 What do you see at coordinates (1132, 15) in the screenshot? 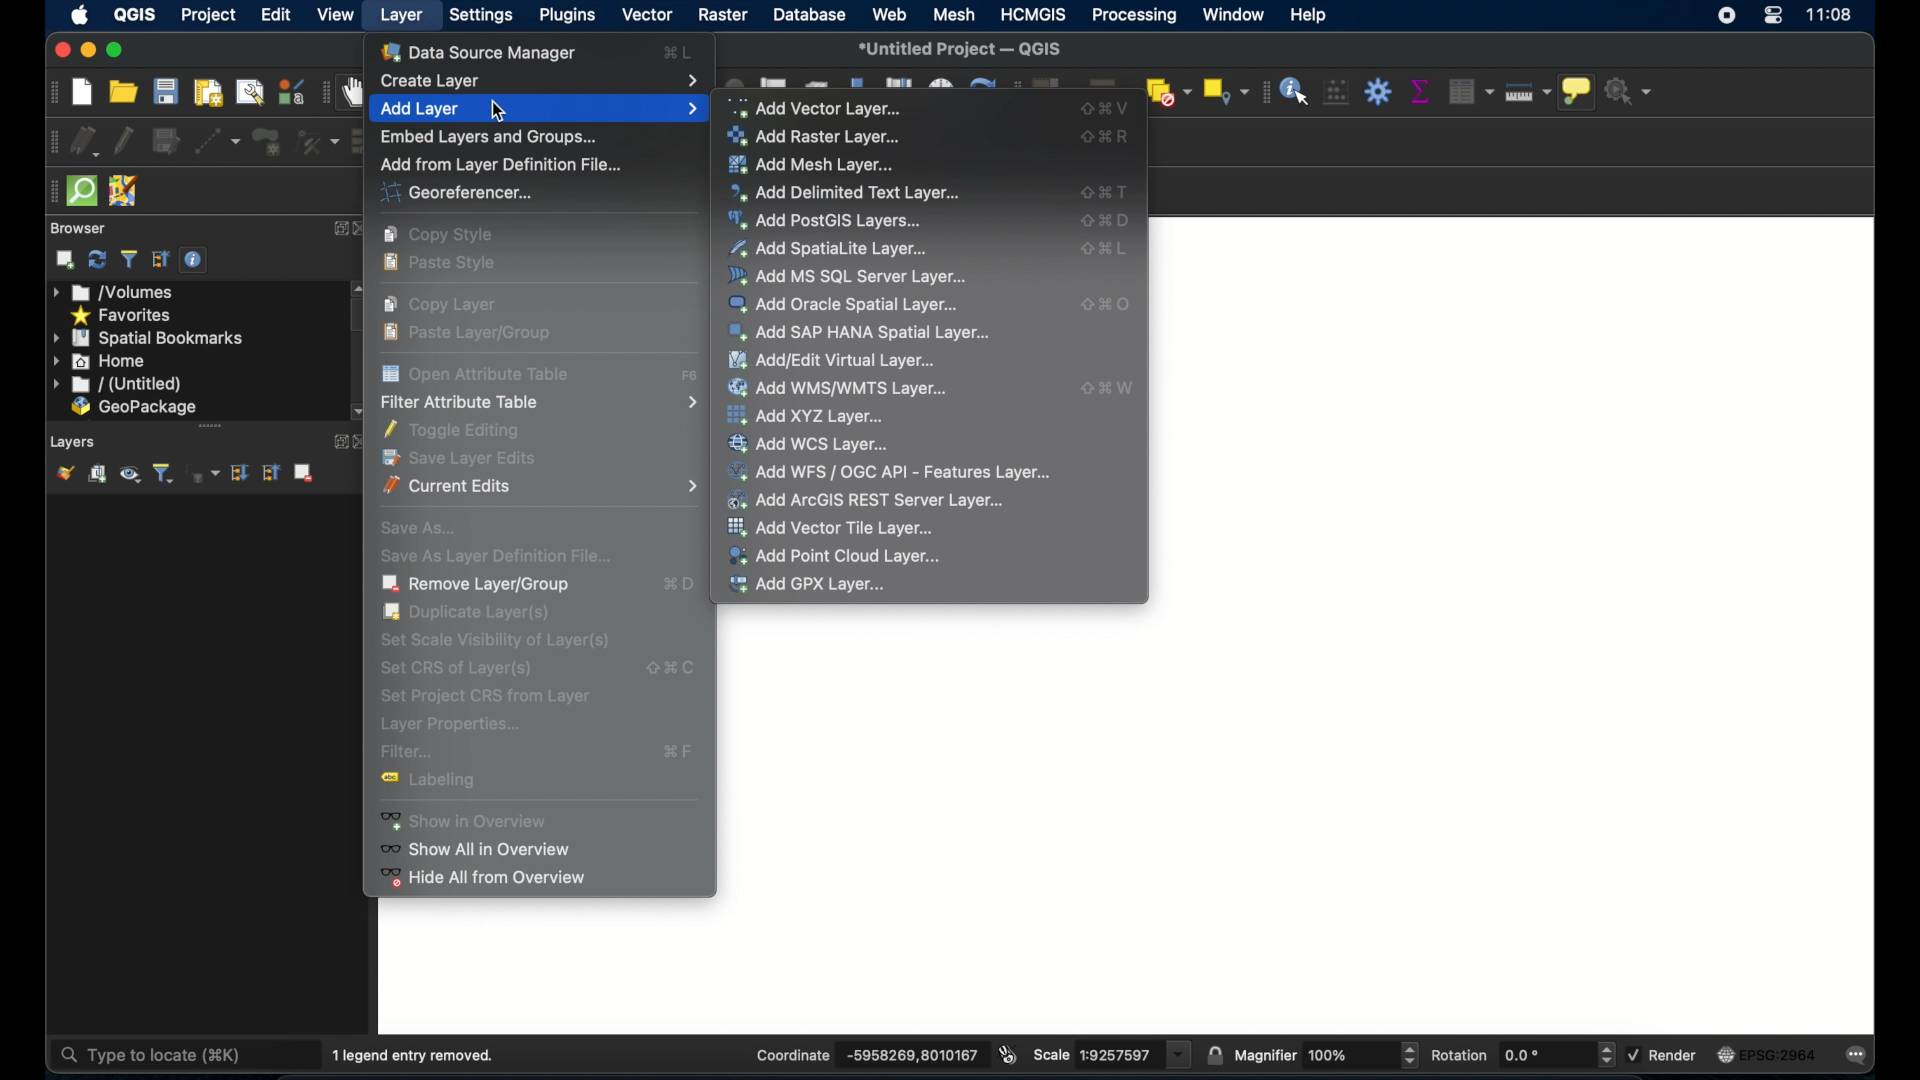
I see `processing` at bounding box center [1132, 15].